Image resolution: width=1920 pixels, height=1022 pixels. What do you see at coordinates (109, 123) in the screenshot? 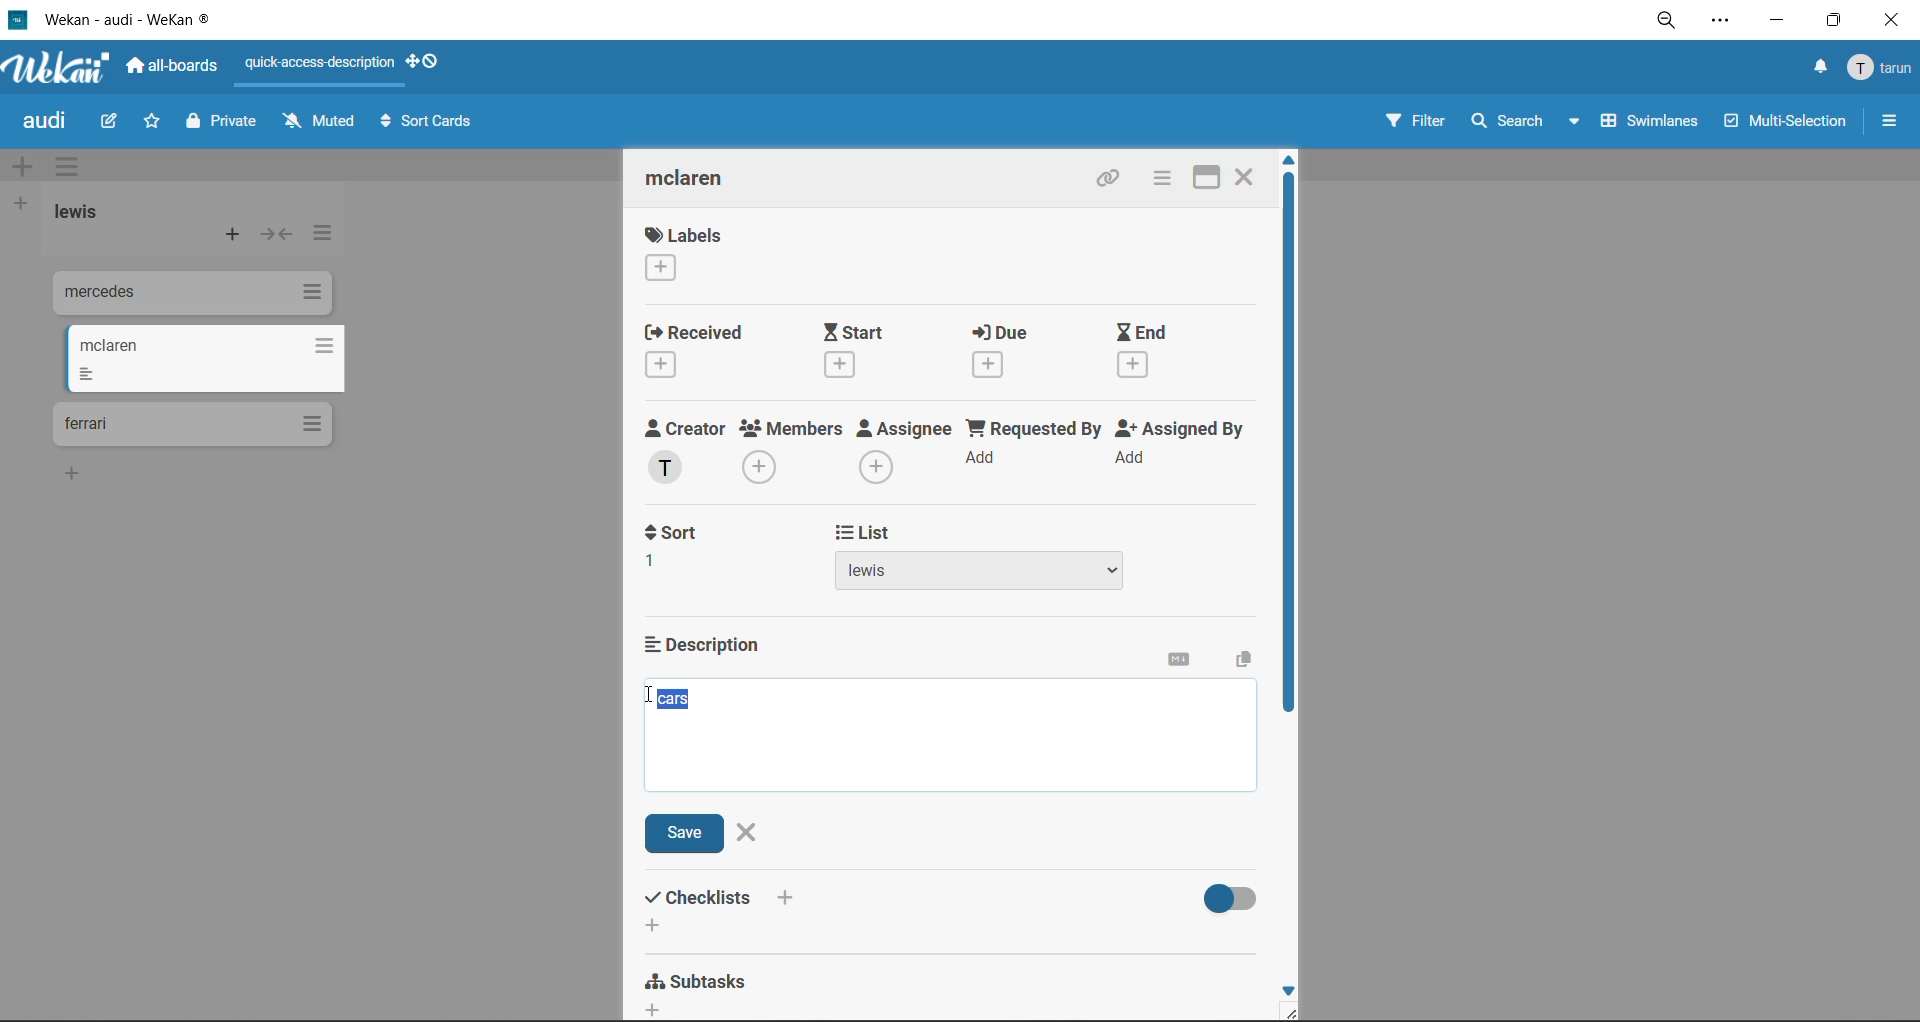
I see `edit` at bounding box center [109, 123].